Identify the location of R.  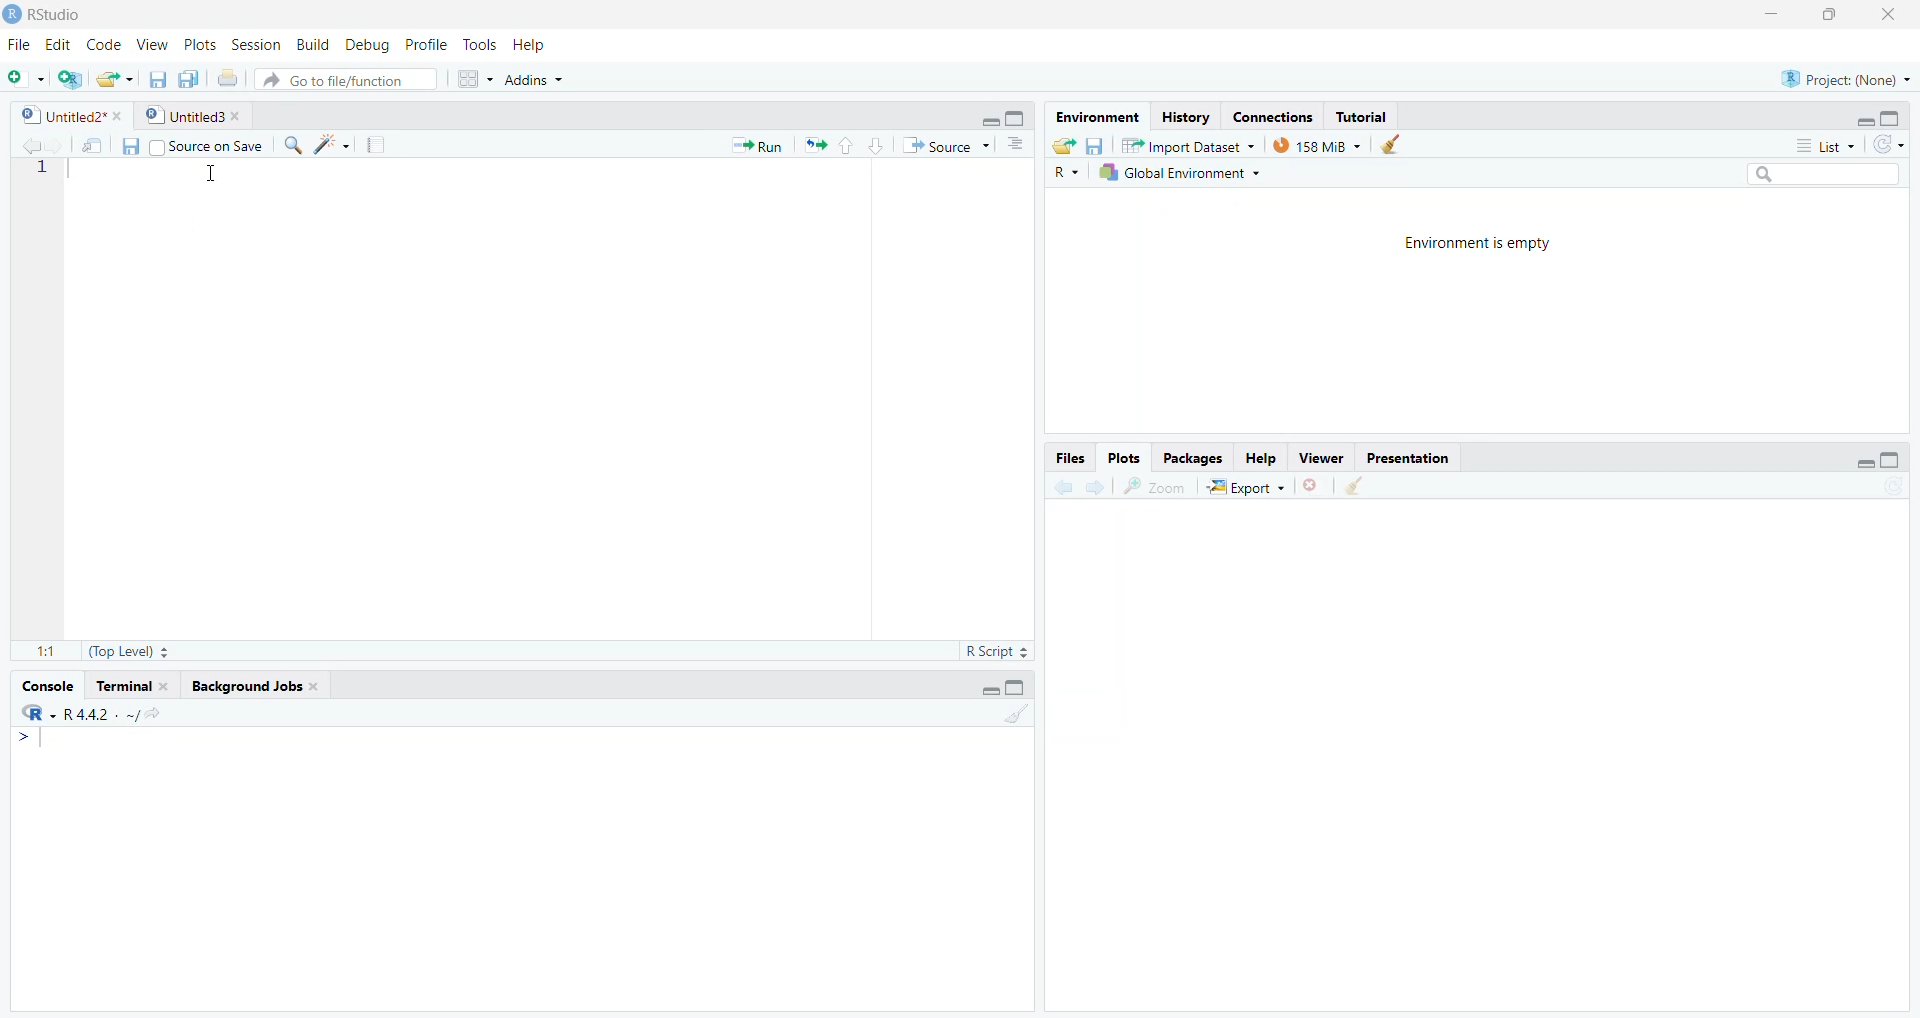
(32, 713).